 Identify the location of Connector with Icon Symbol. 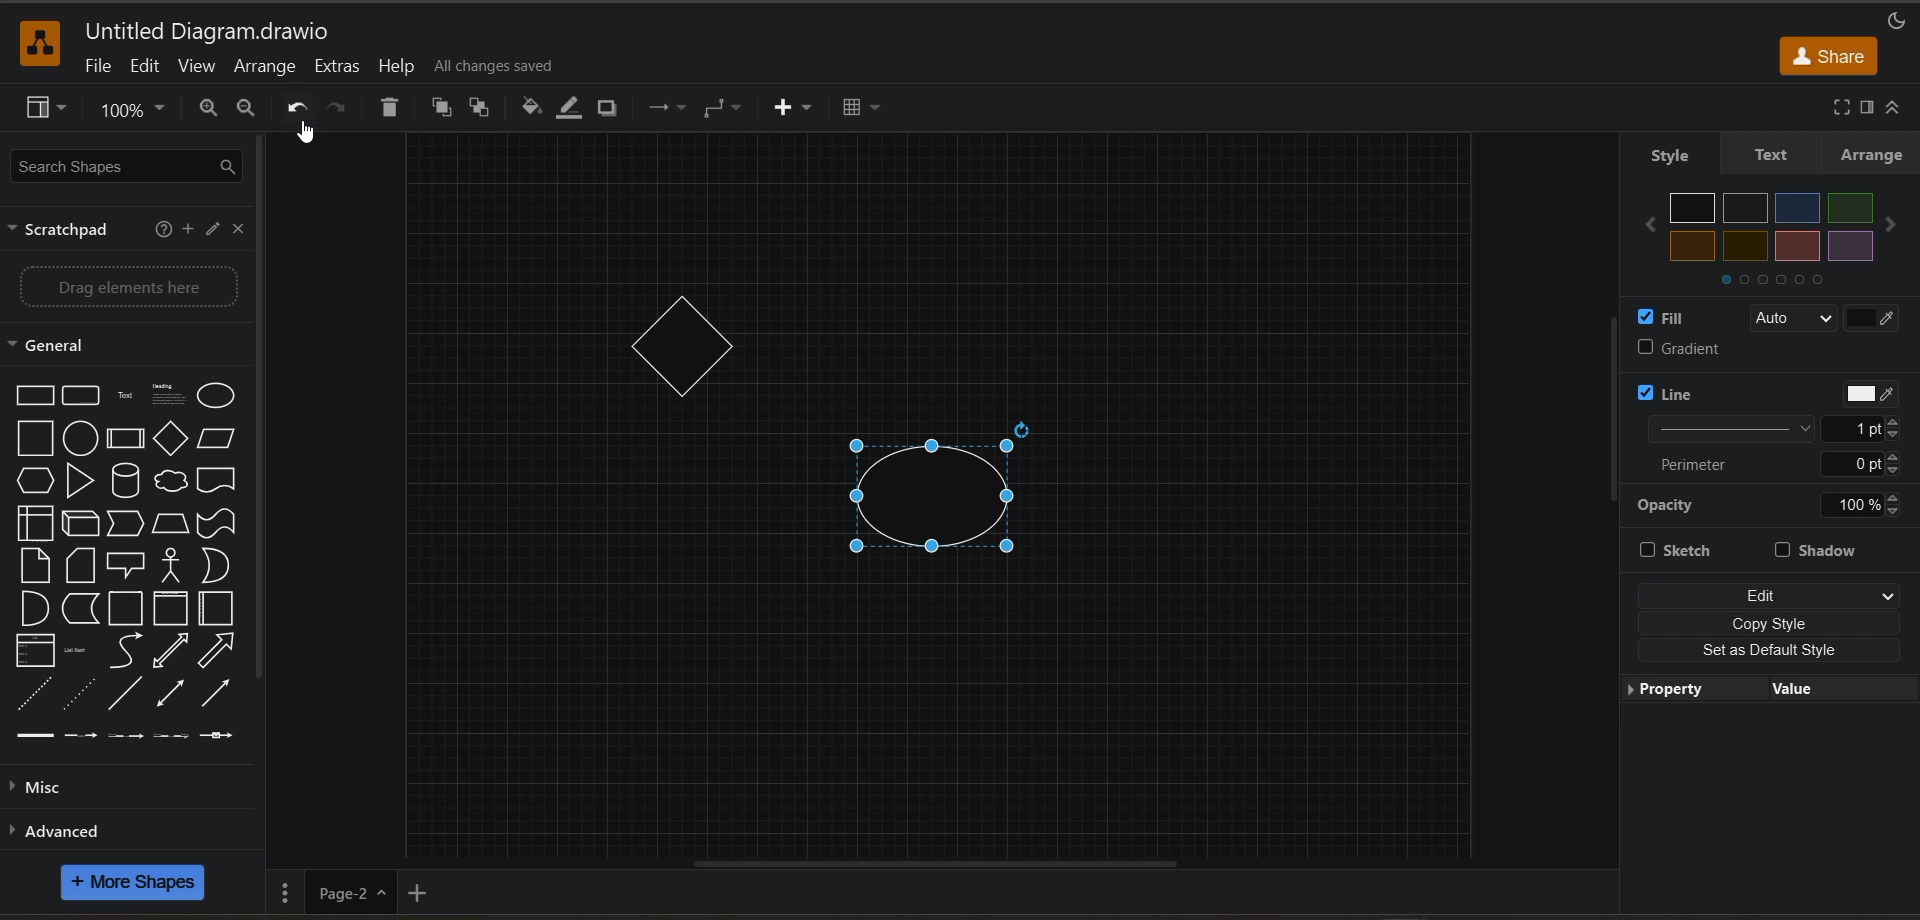
(217, 735).